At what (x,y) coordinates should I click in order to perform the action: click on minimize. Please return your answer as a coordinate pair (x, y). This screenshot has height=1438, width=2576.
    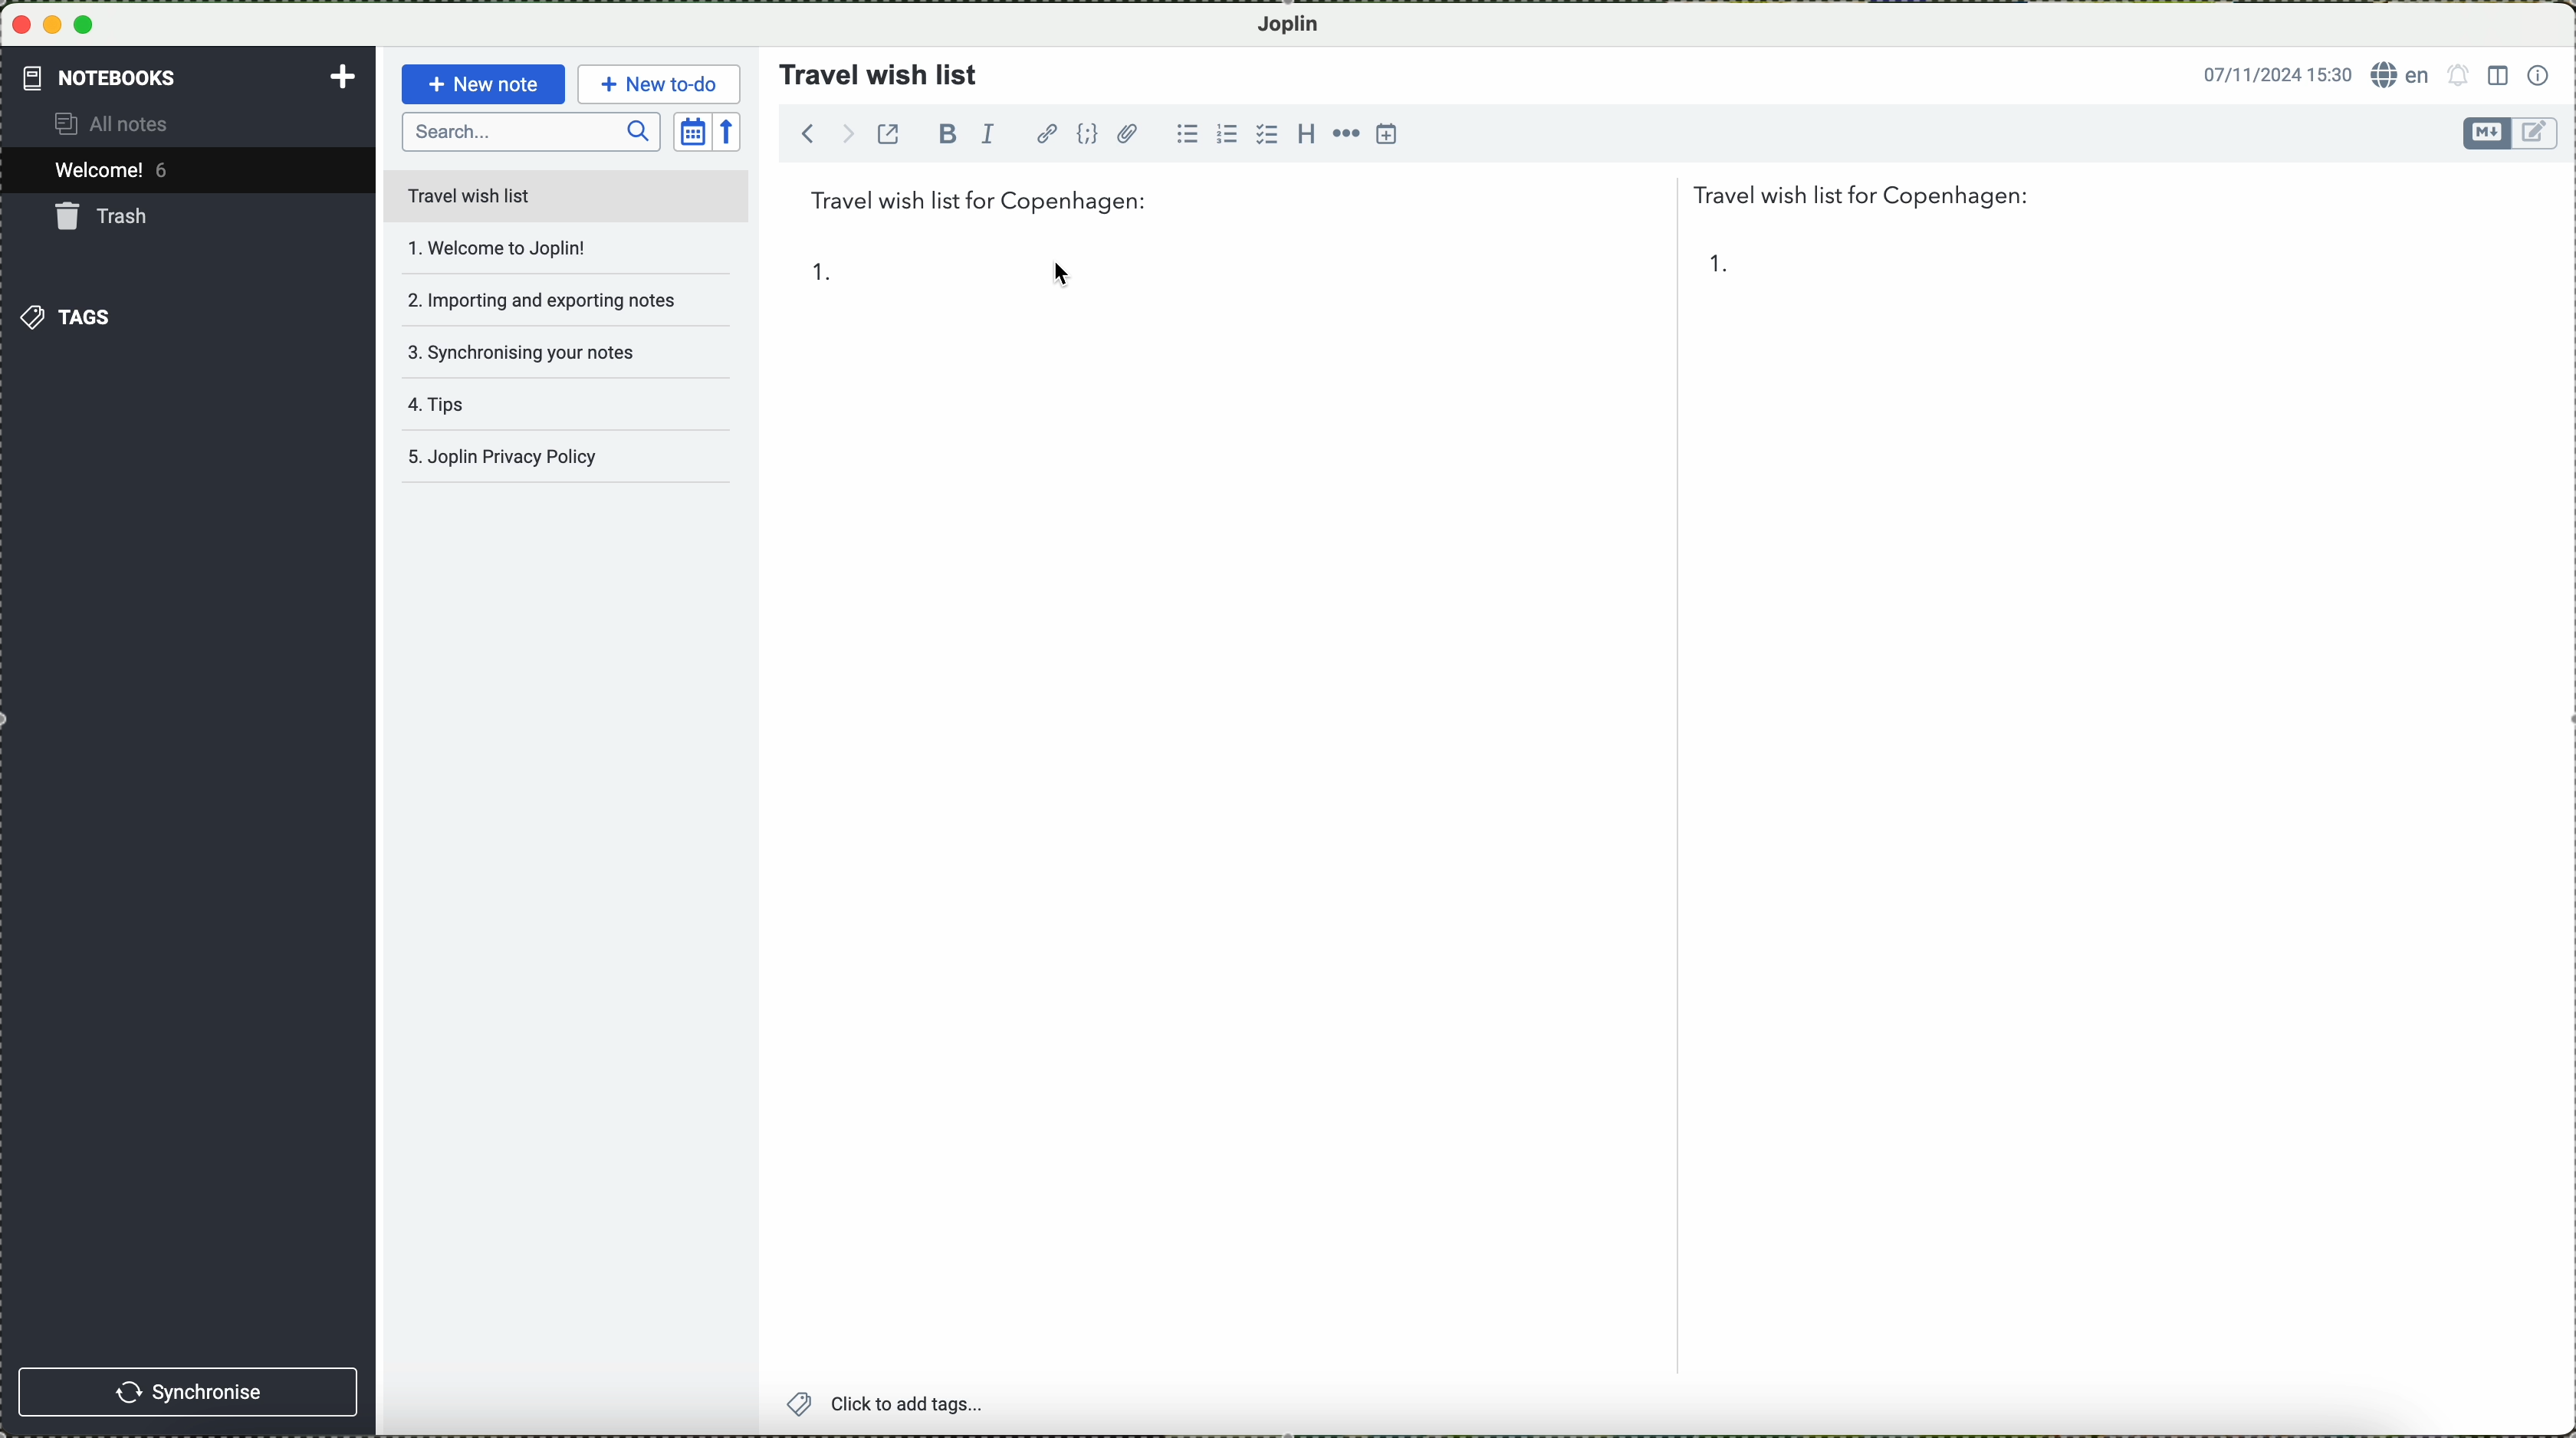
    Looking at the image, I should click on (54, 24).